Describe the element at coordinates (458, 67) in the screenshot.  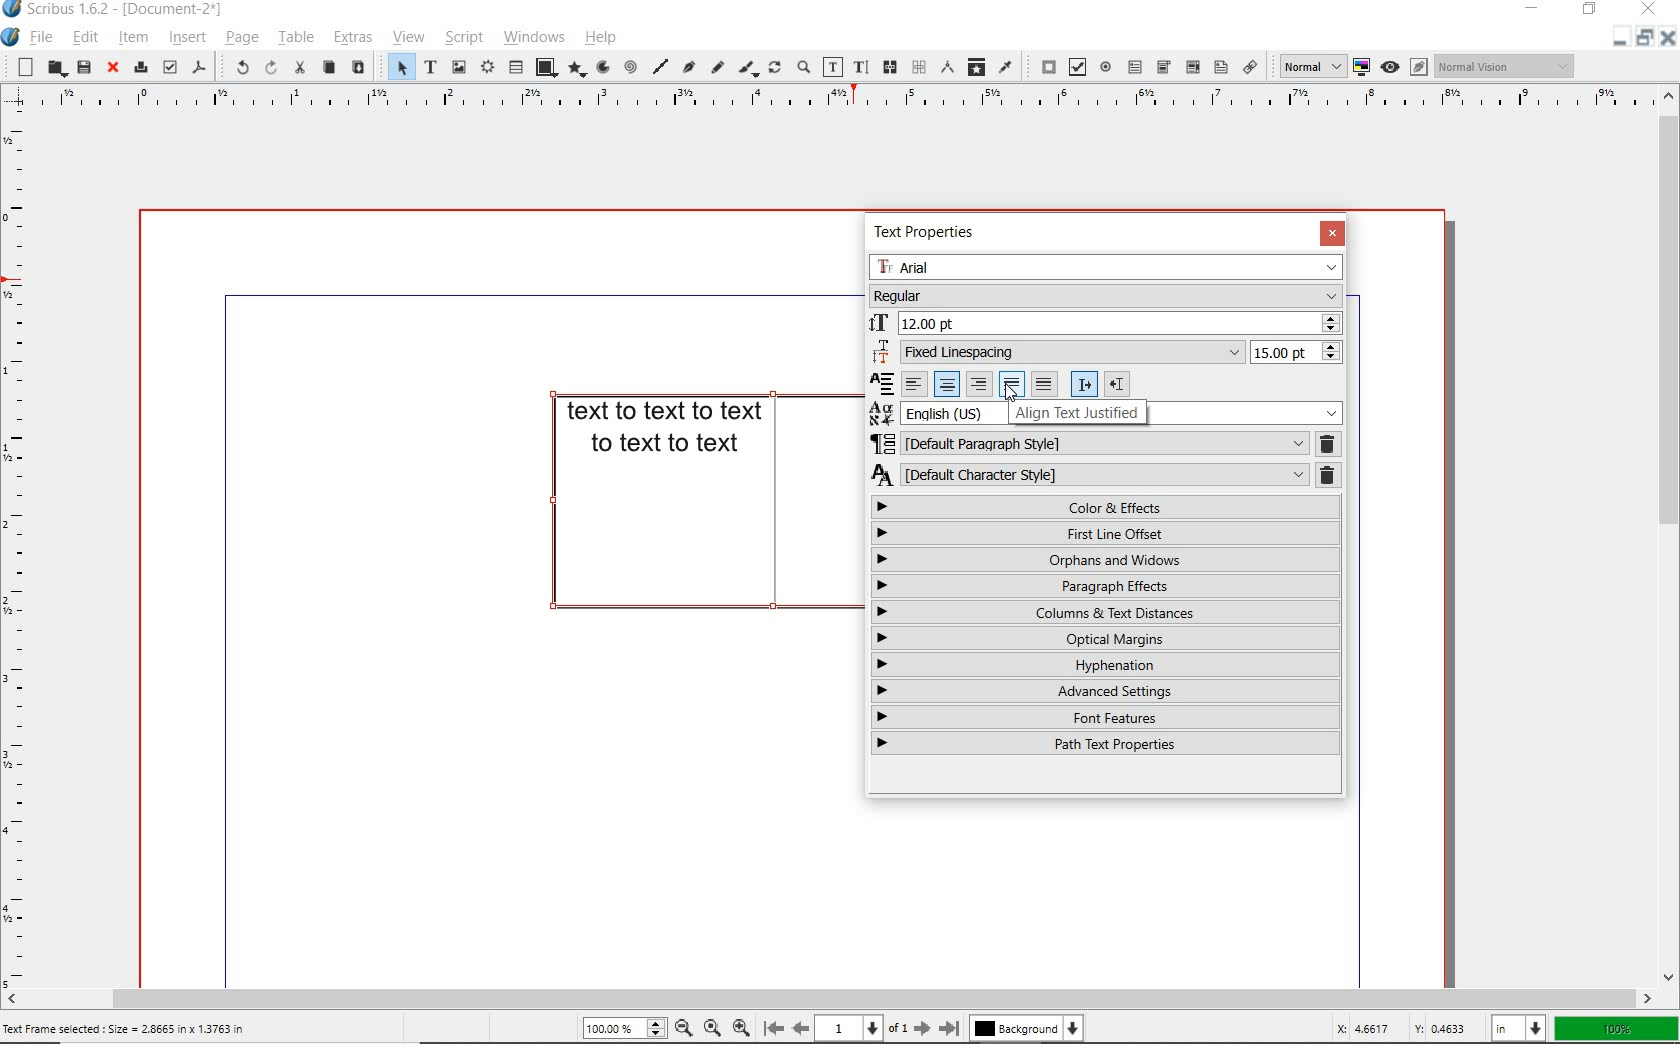
I see `image frame` at that location.